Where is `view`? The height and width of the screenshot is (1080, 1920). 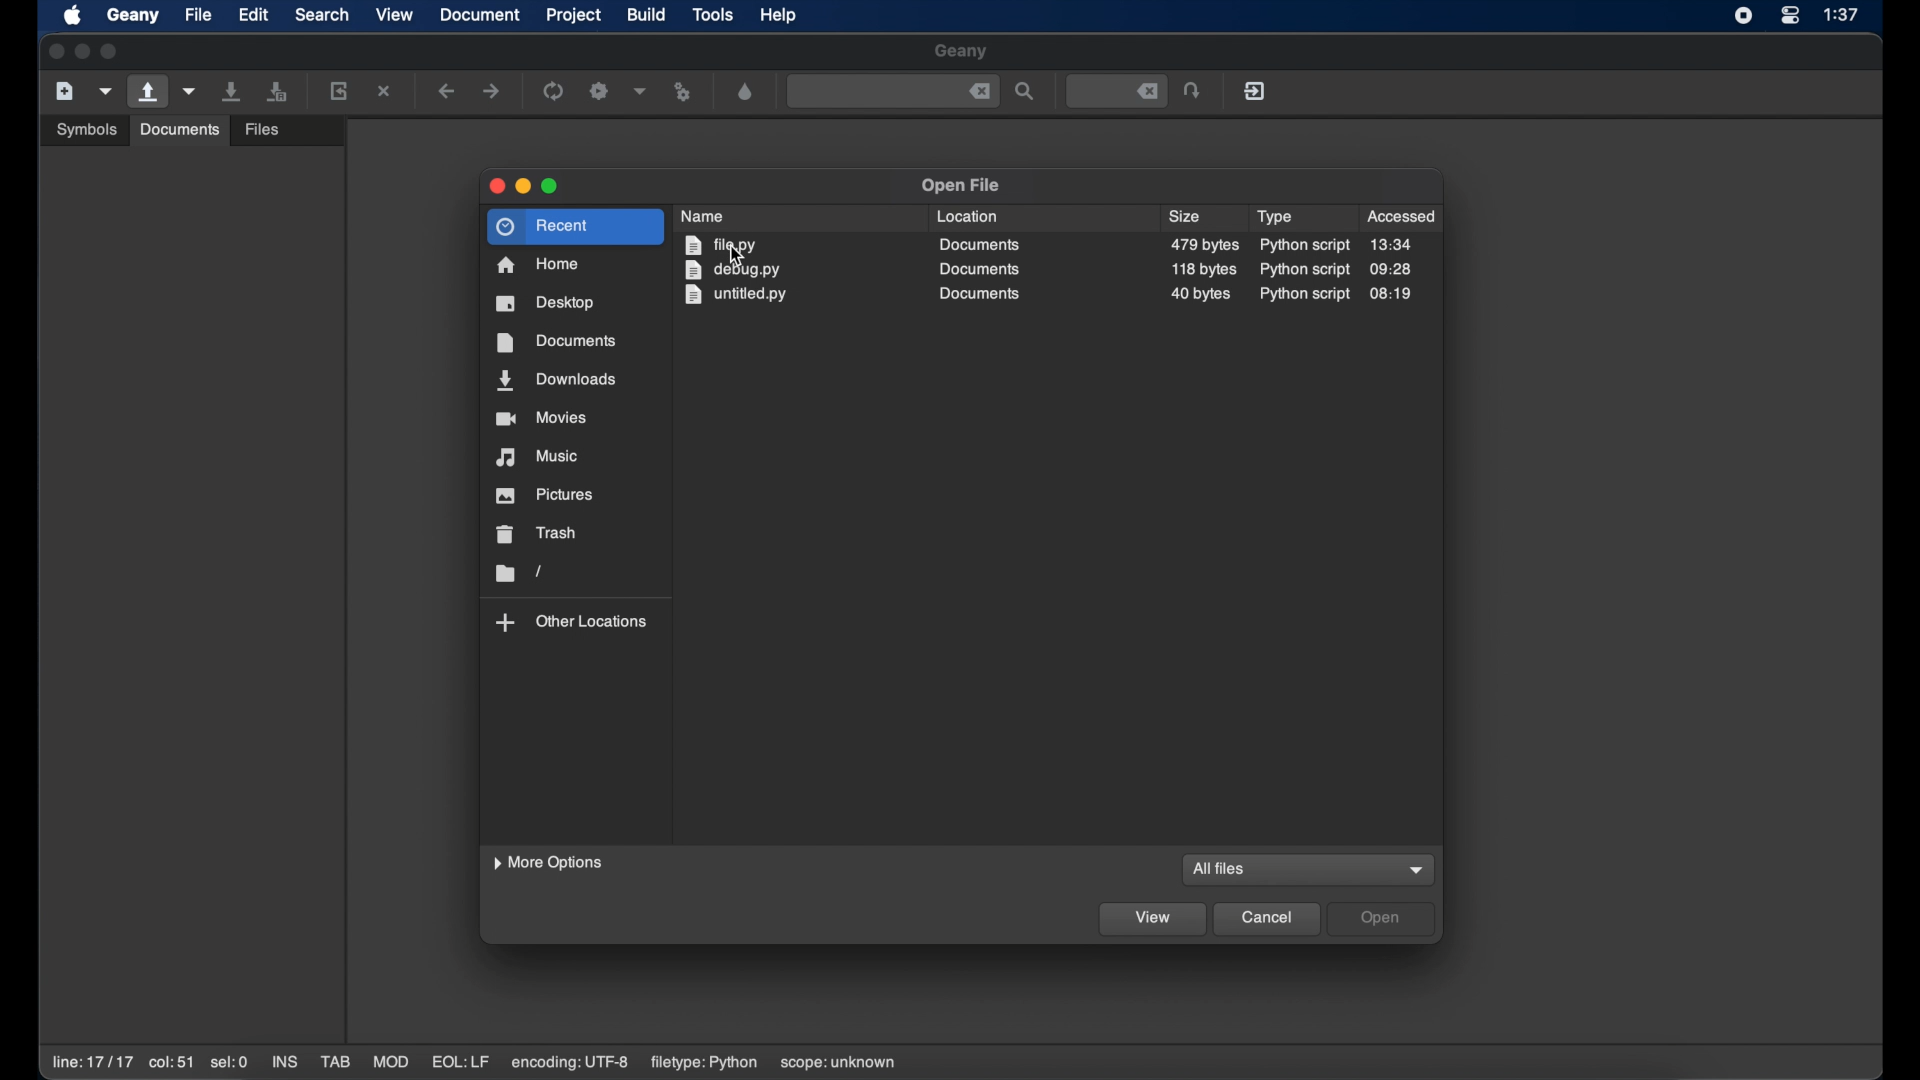 view is located at coordinates (1153, 920).